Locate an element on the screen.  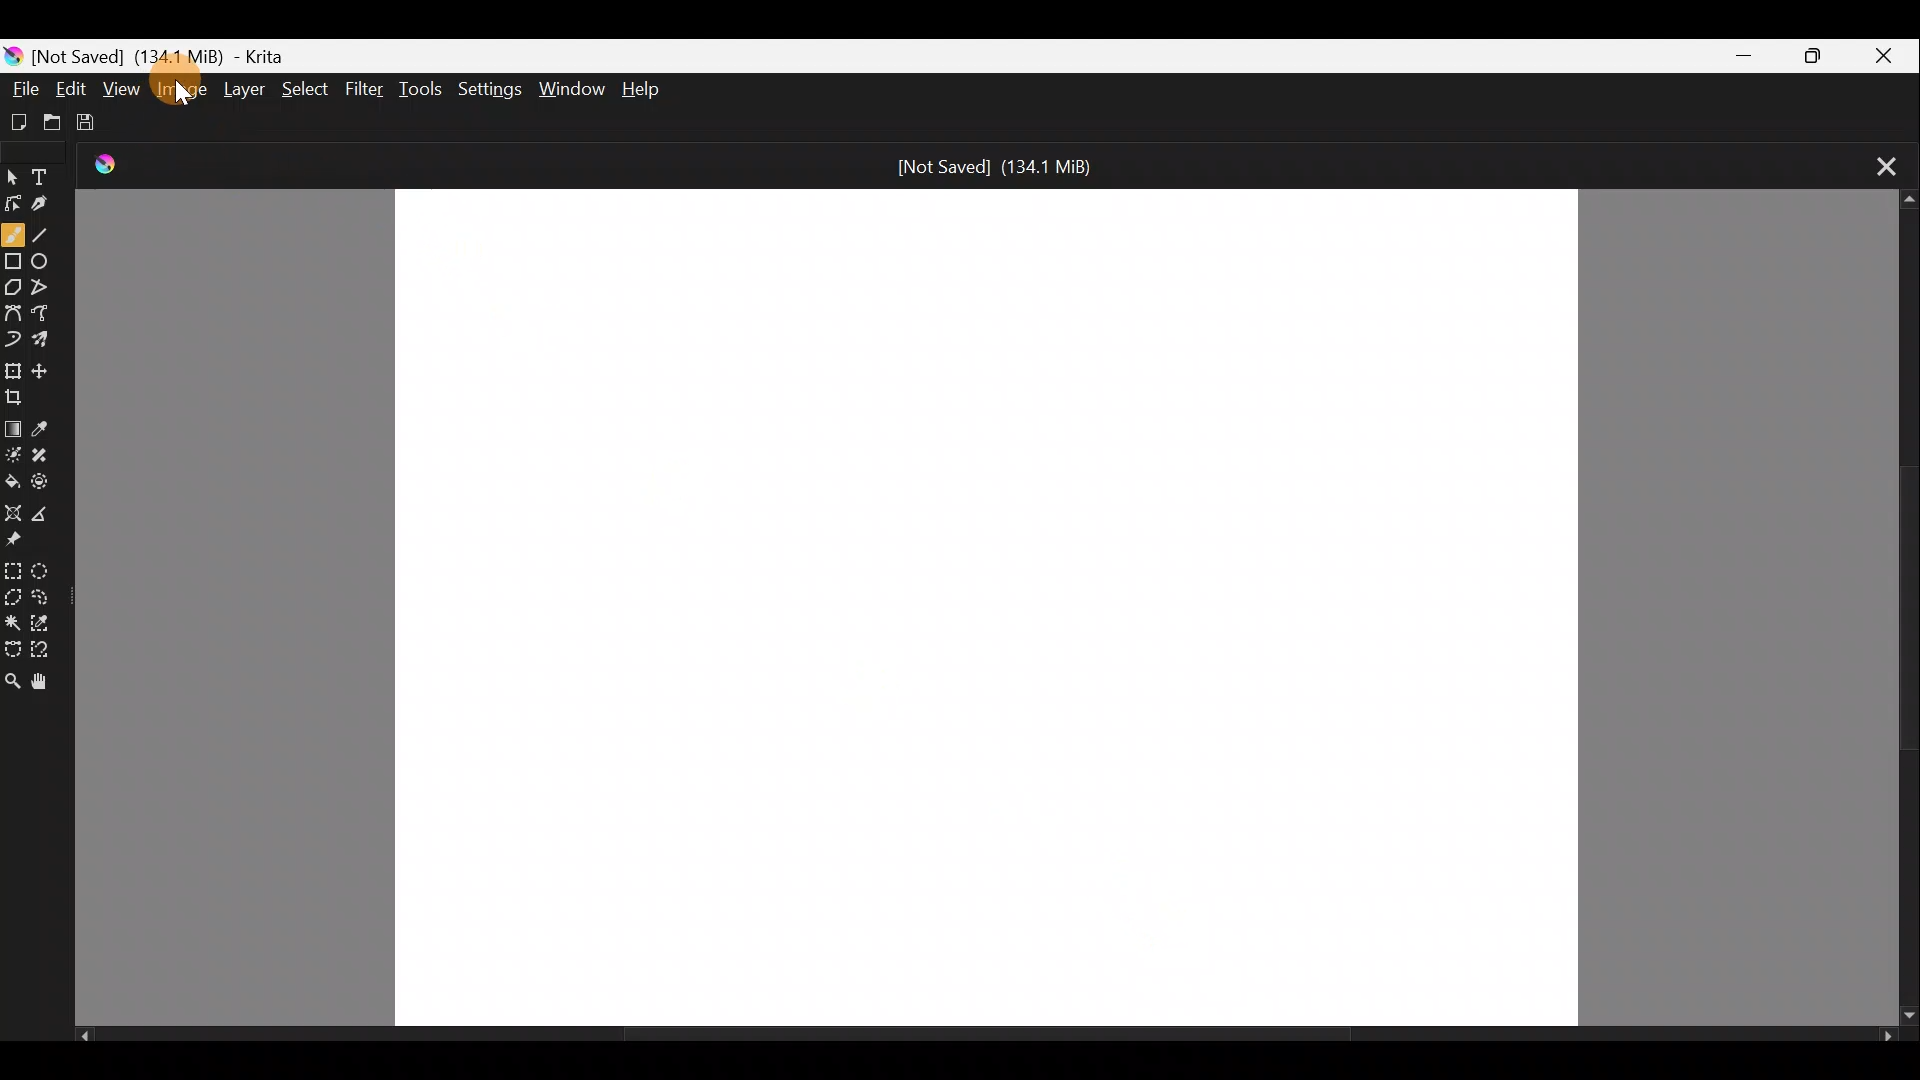
Calligraphy is located at coordinates (53, 206).